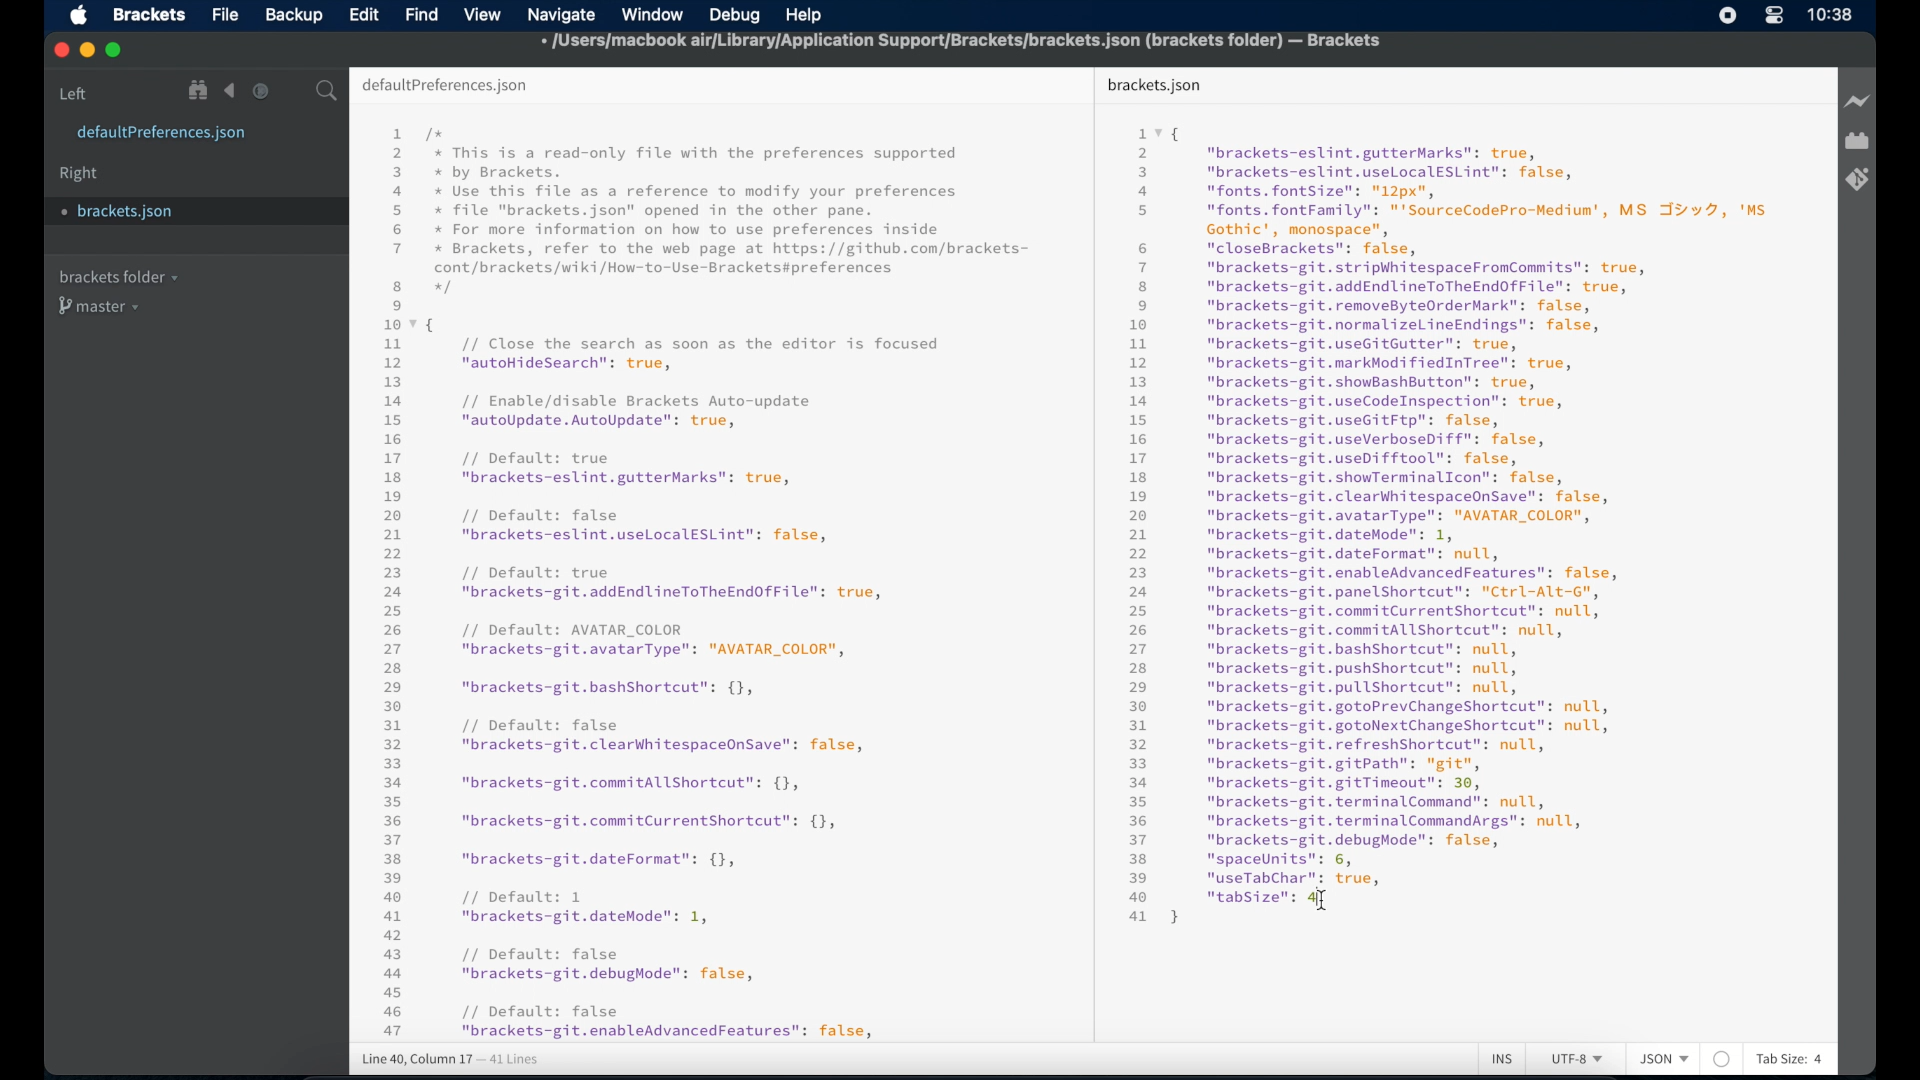 The width and height of the screenshot is (1920, 1080). Describe the element at coordinates (1773, 15) in the screenshot. I see `control center` at that location.